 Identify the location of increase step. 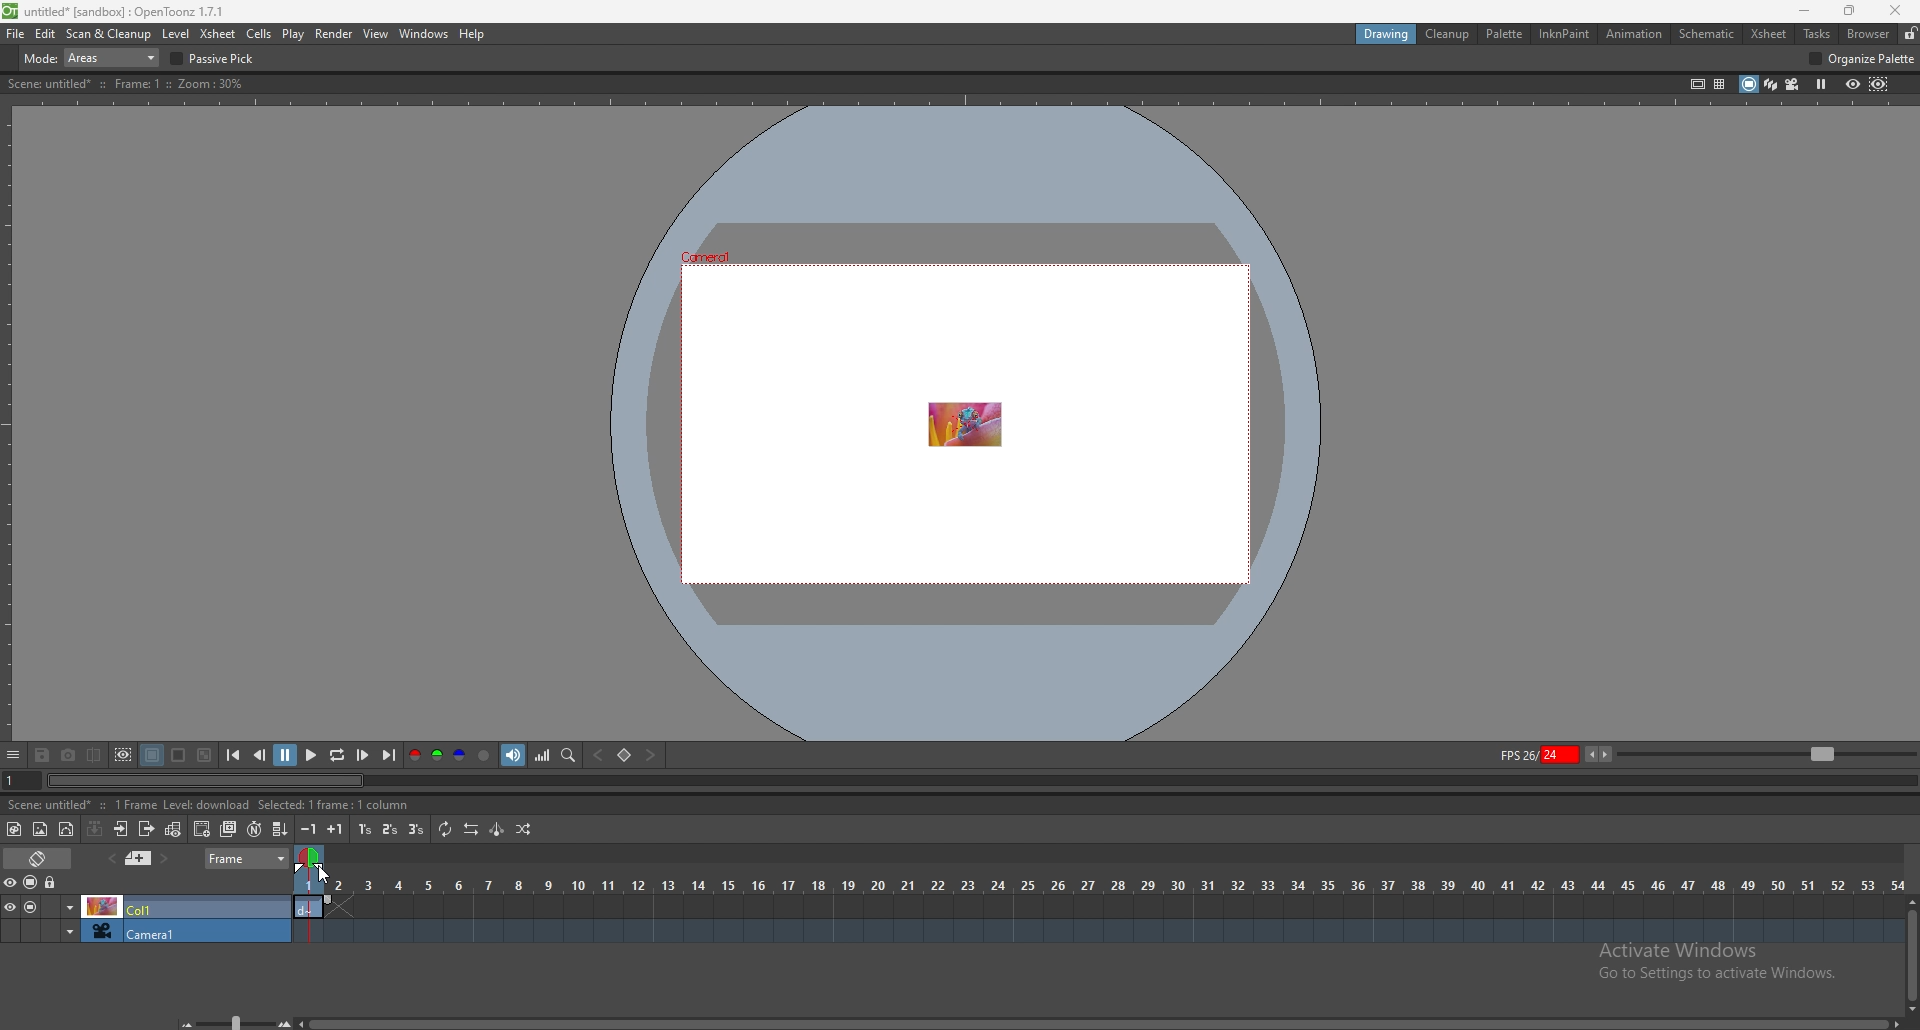
(335, 829).